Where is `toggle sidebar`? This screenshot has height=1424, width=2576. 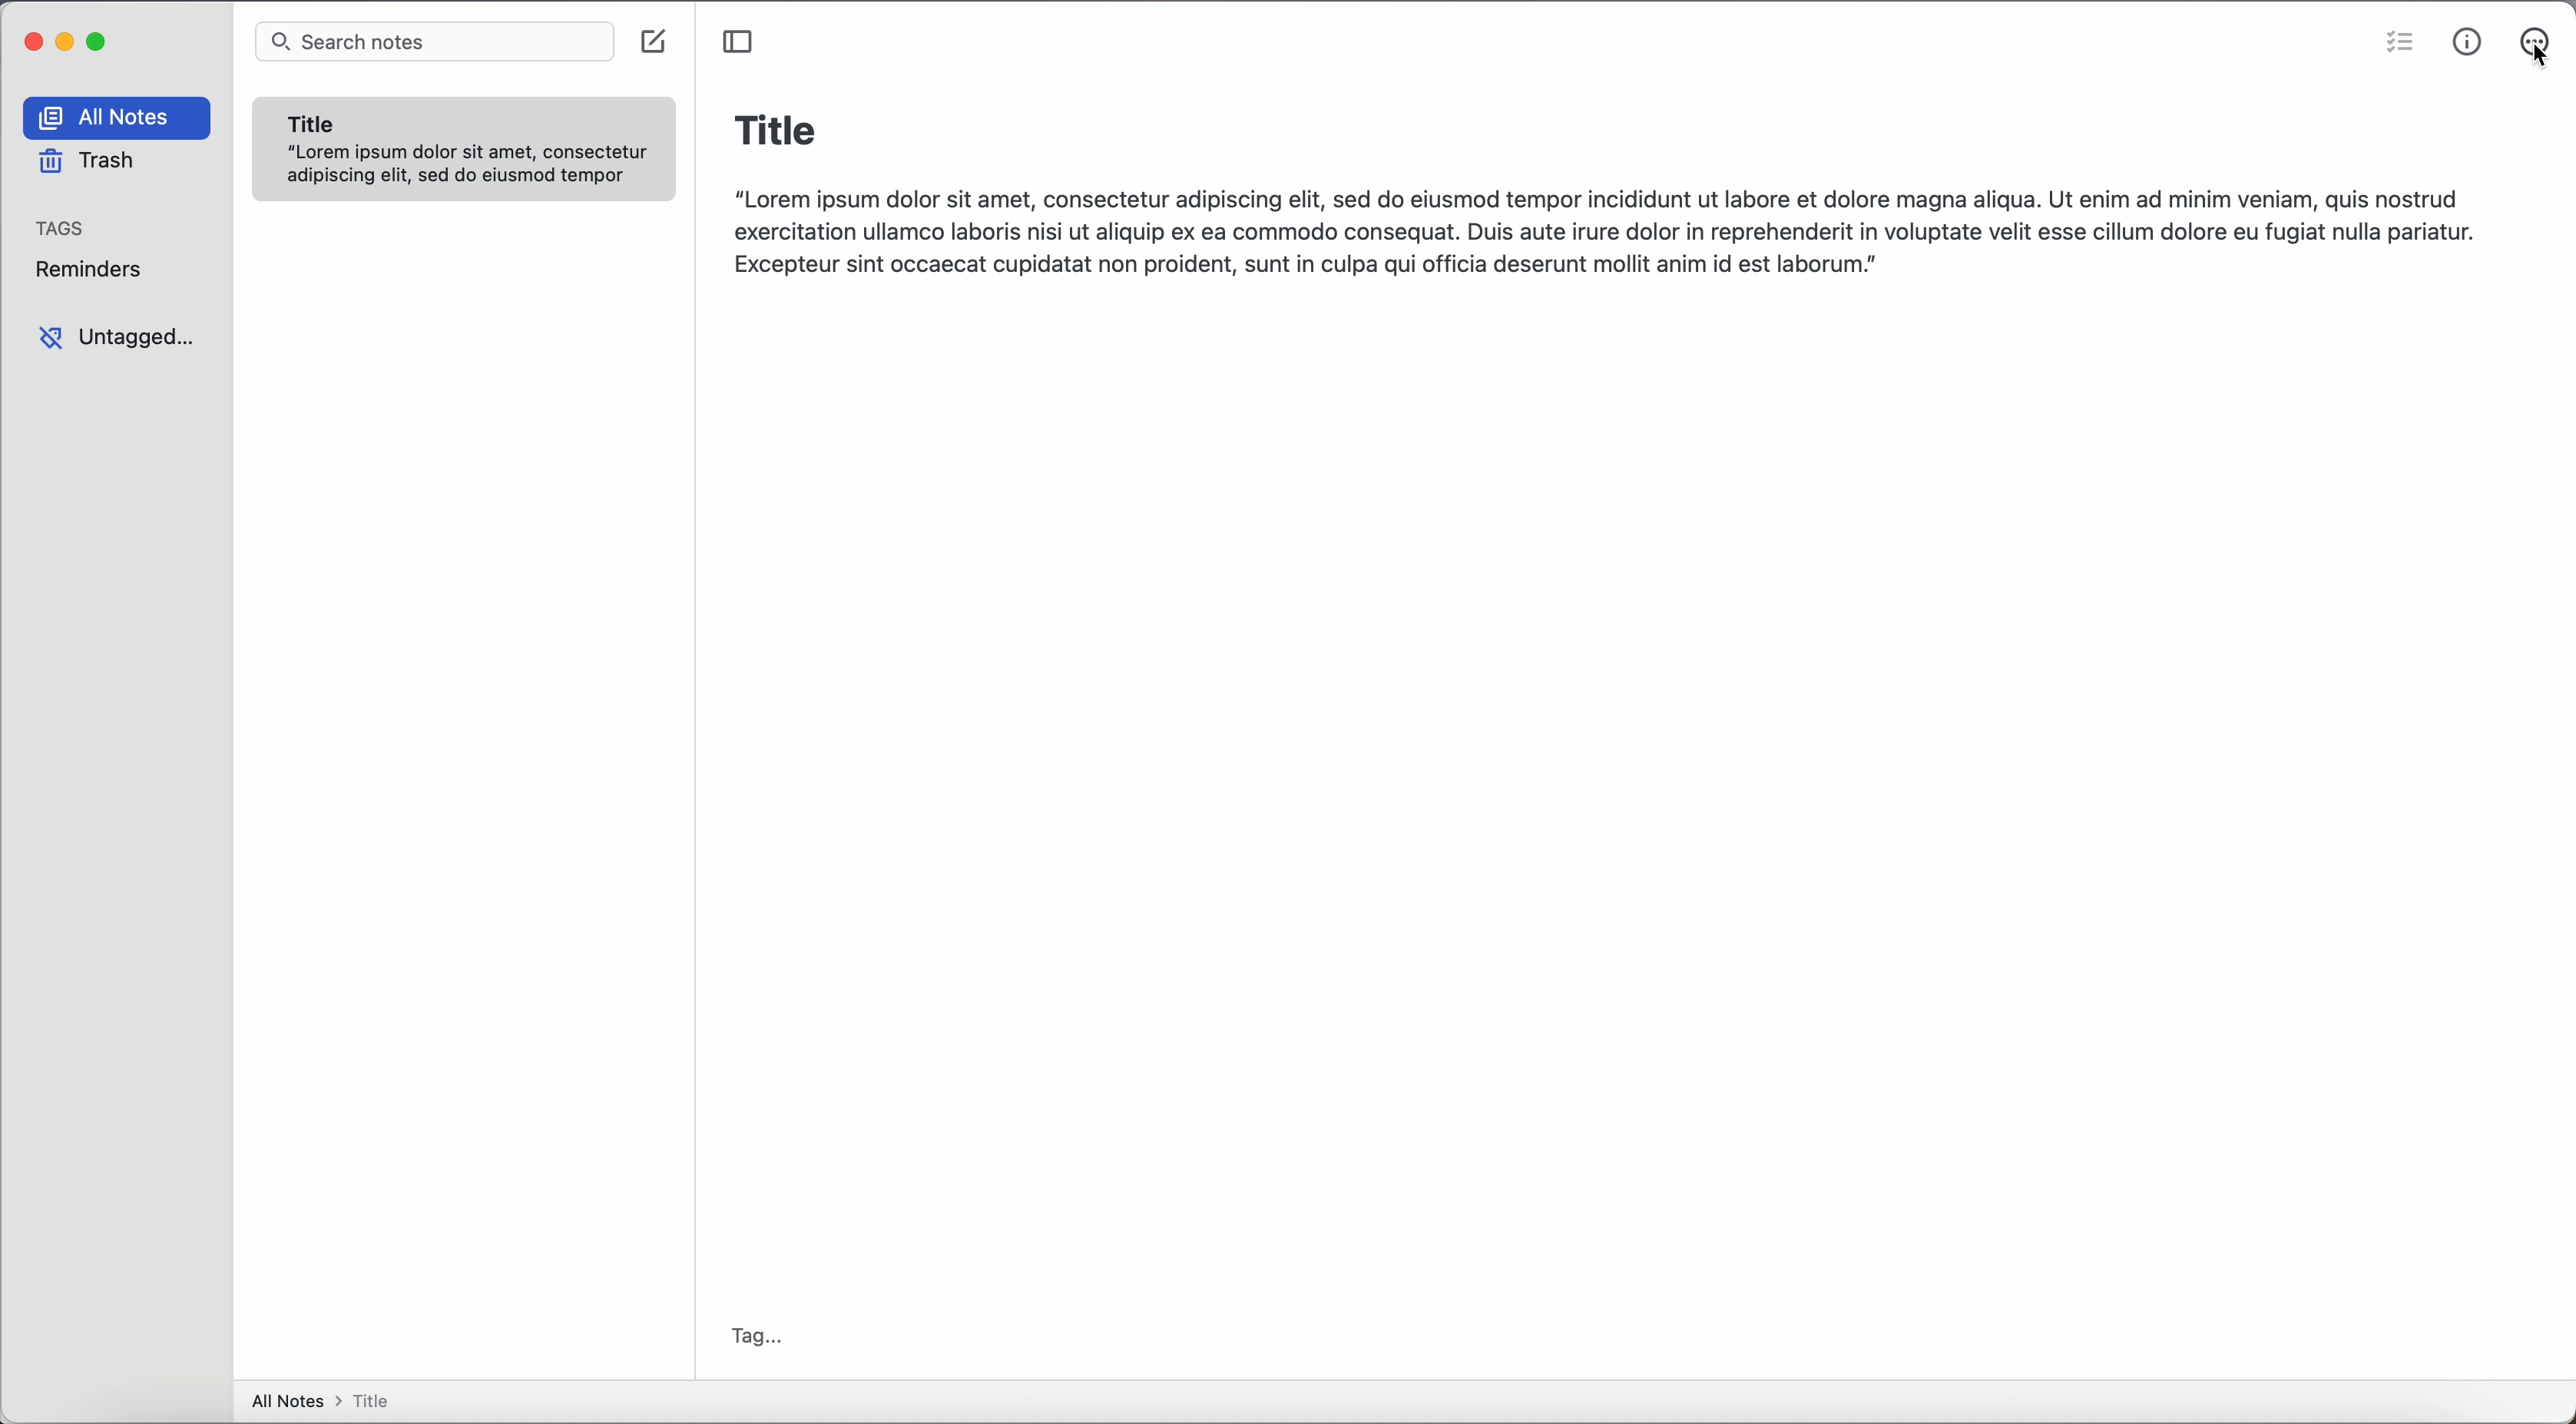 toggle sidebar is located at coordinates (737, 41).